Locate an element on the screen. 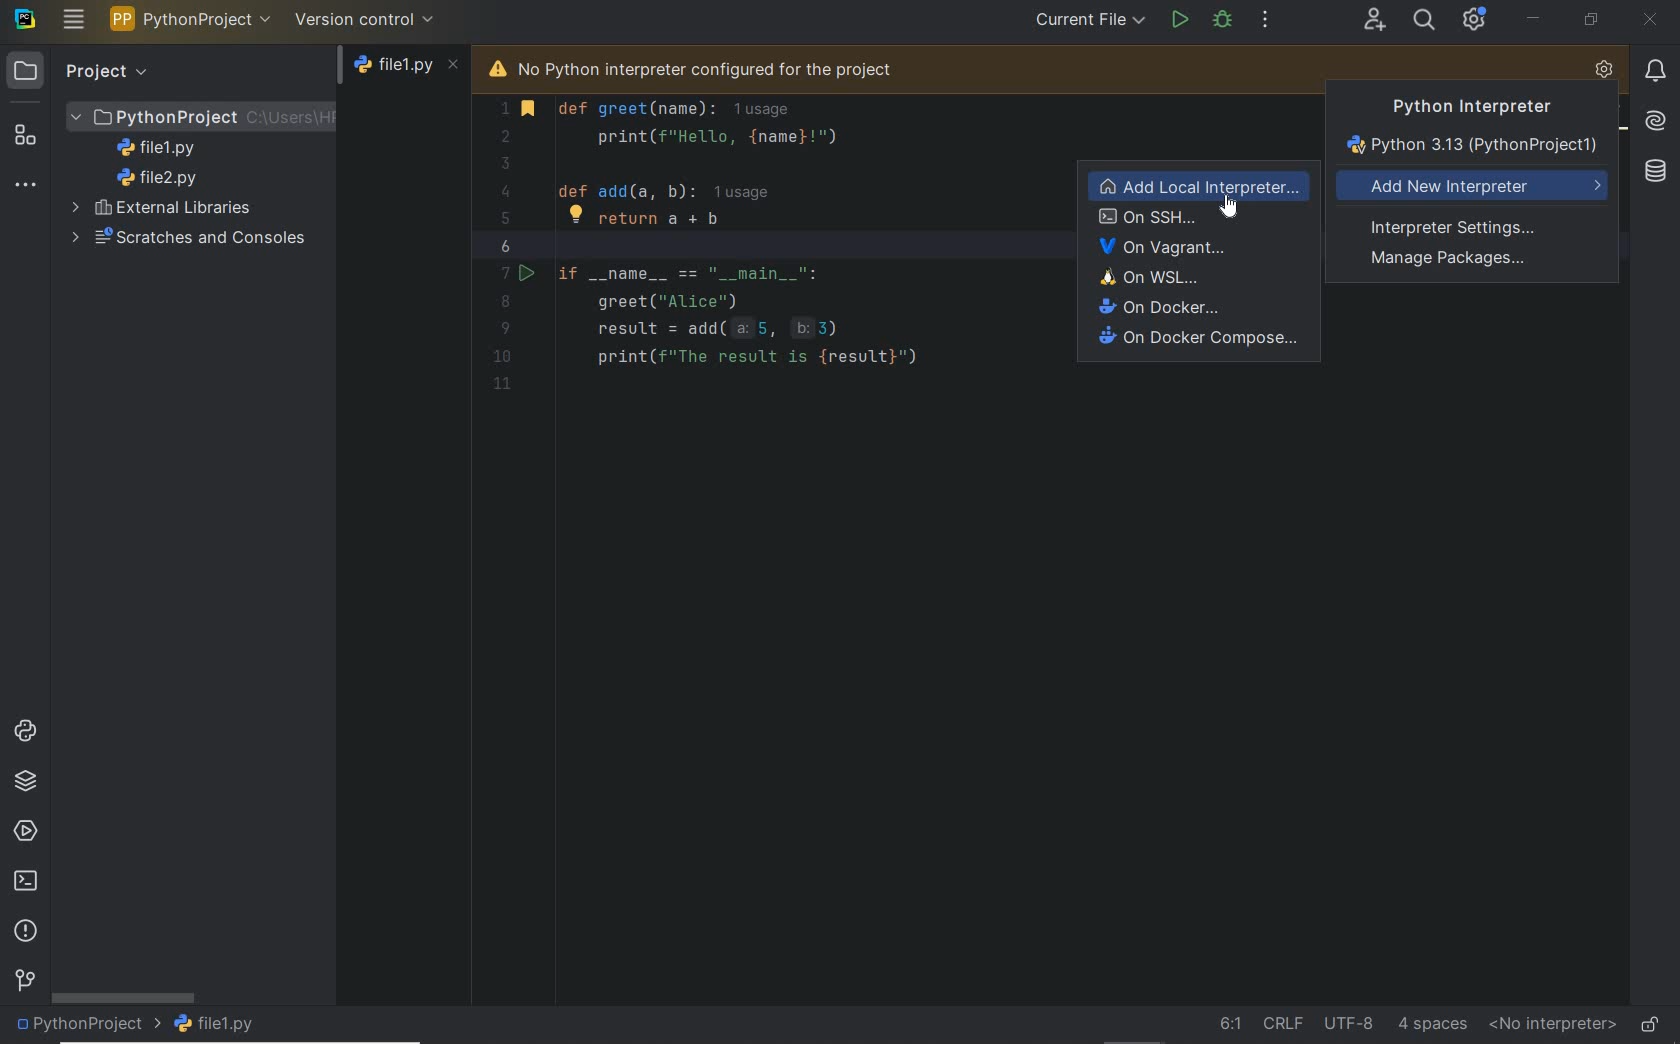  problems is located at coordinates (28, 932).